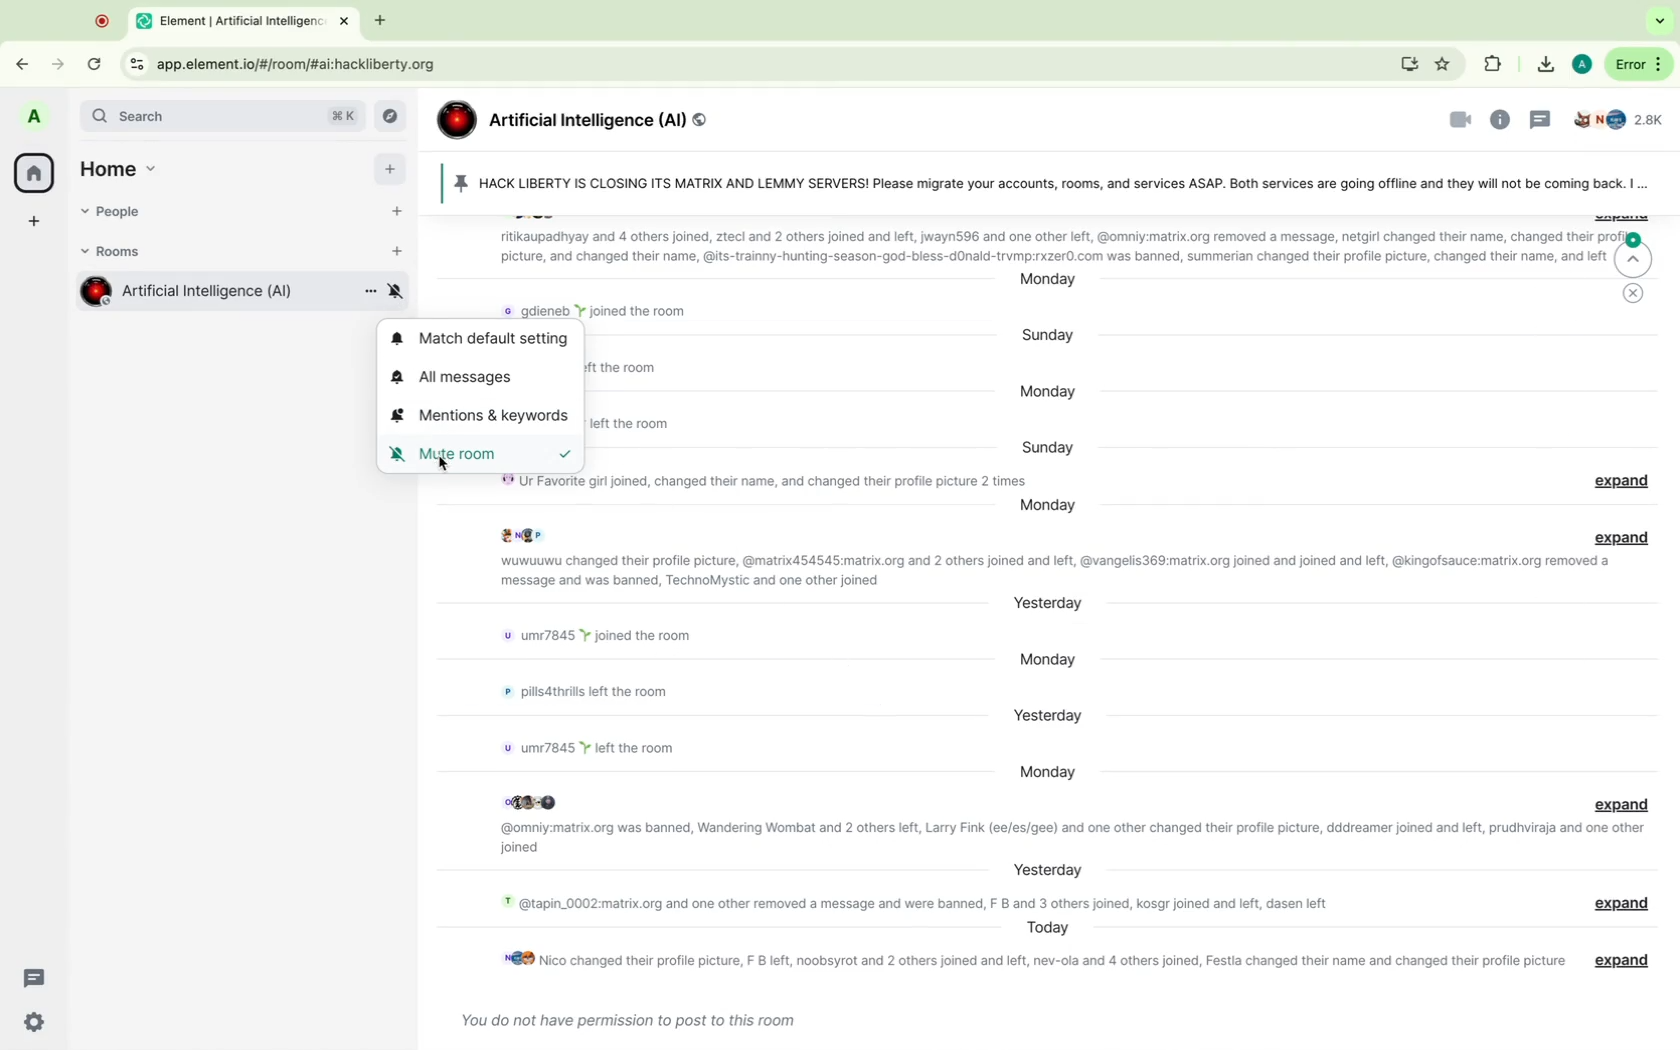 This screenshot has height=1050, width=1680. Describe the element at coordinates (1614, 802) in the screenshot. I see `message` at that location.